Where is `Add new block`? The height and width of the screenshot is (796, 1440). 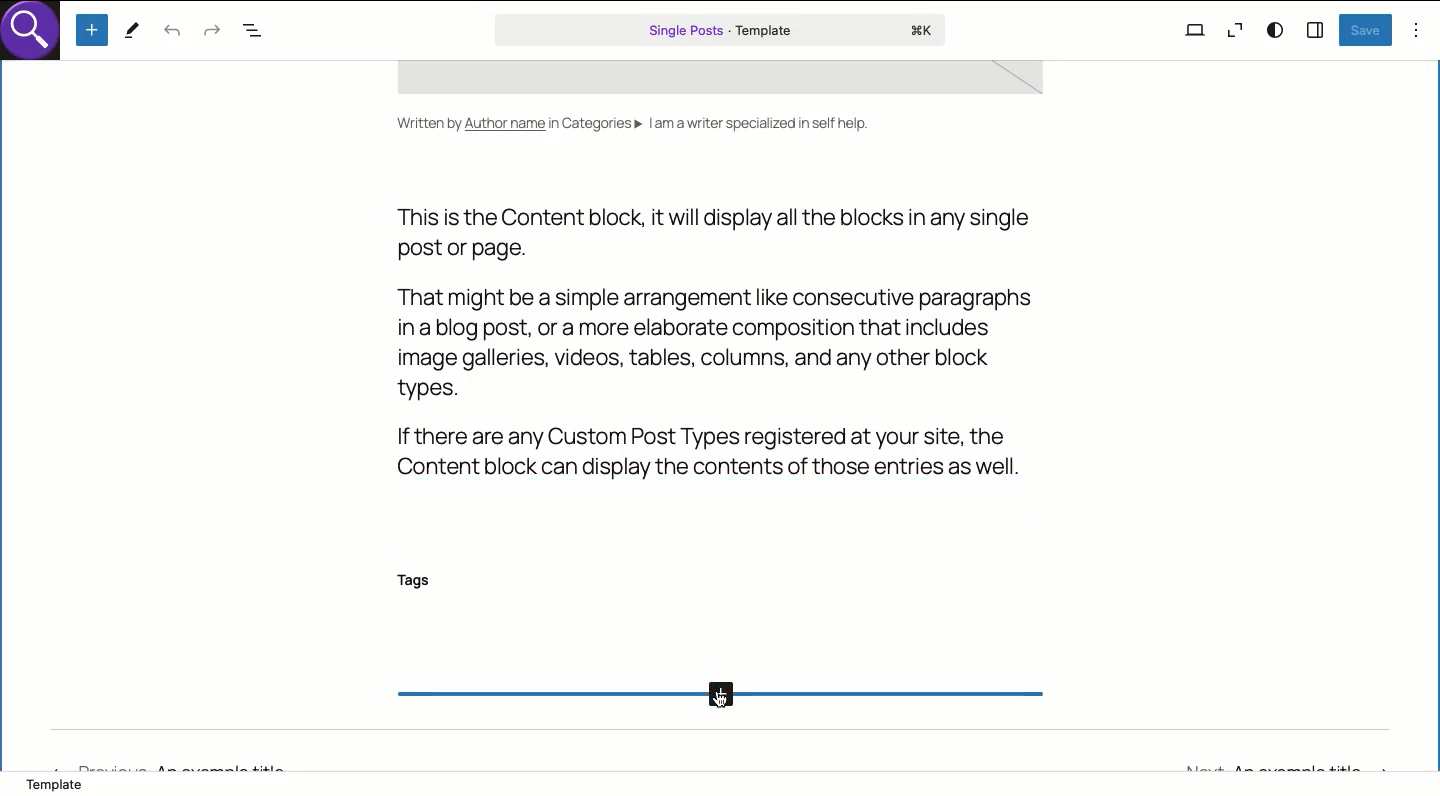 Add new block is located at coordinates (718, 697).